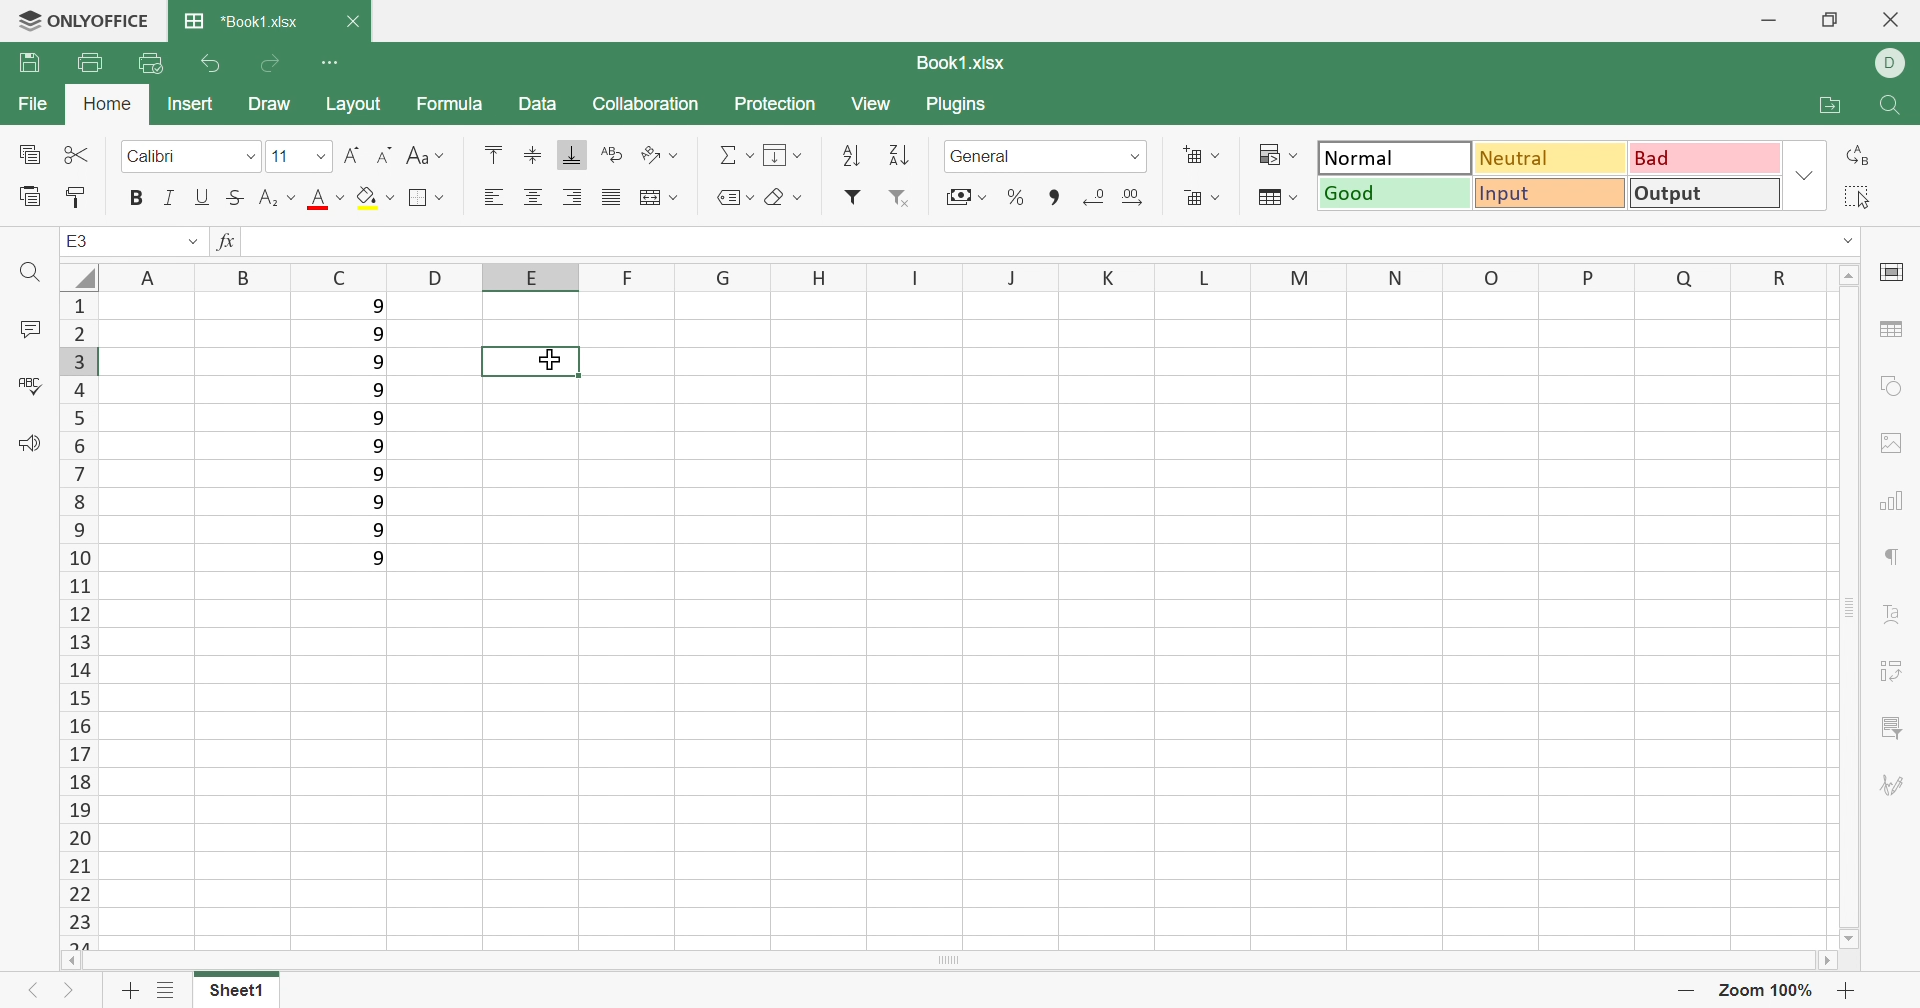  What do you see at coordinates (87, 19) in the screenshot?
I see `ONLYOFFICE` at bounding box center [87, 19].